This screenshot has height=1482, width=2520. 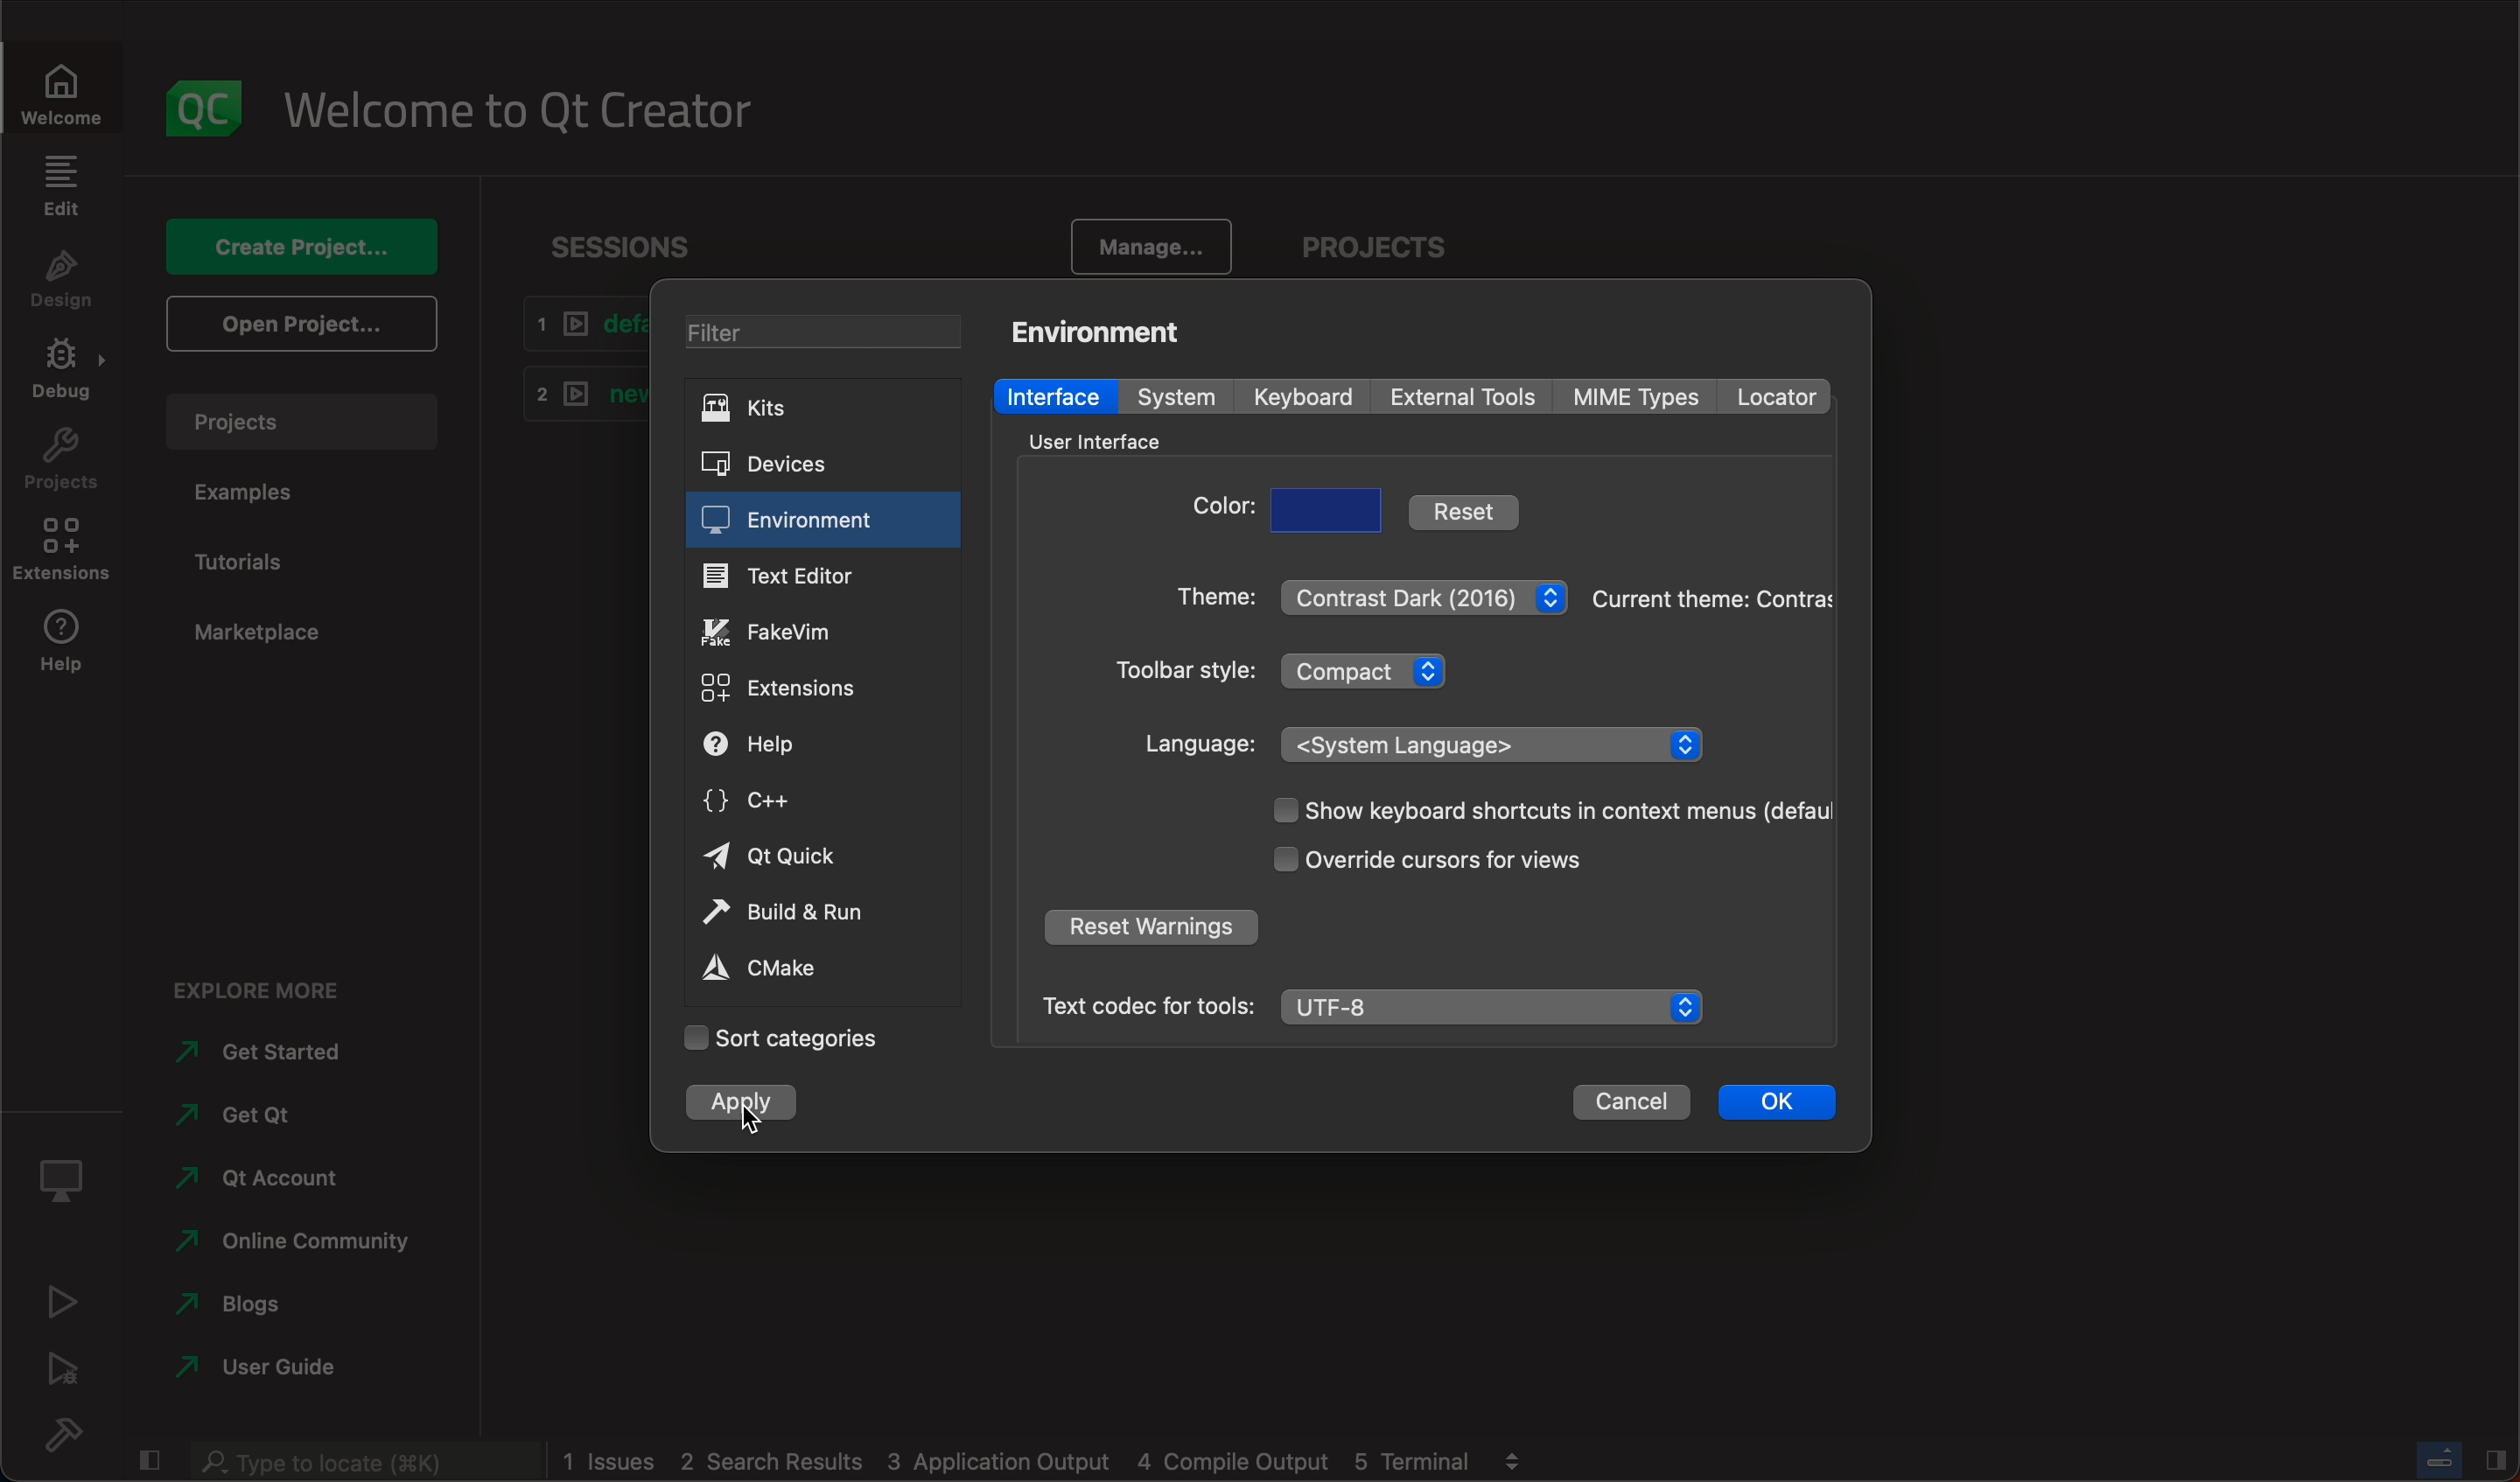 I want to click on help, so click(x=808, y=745).